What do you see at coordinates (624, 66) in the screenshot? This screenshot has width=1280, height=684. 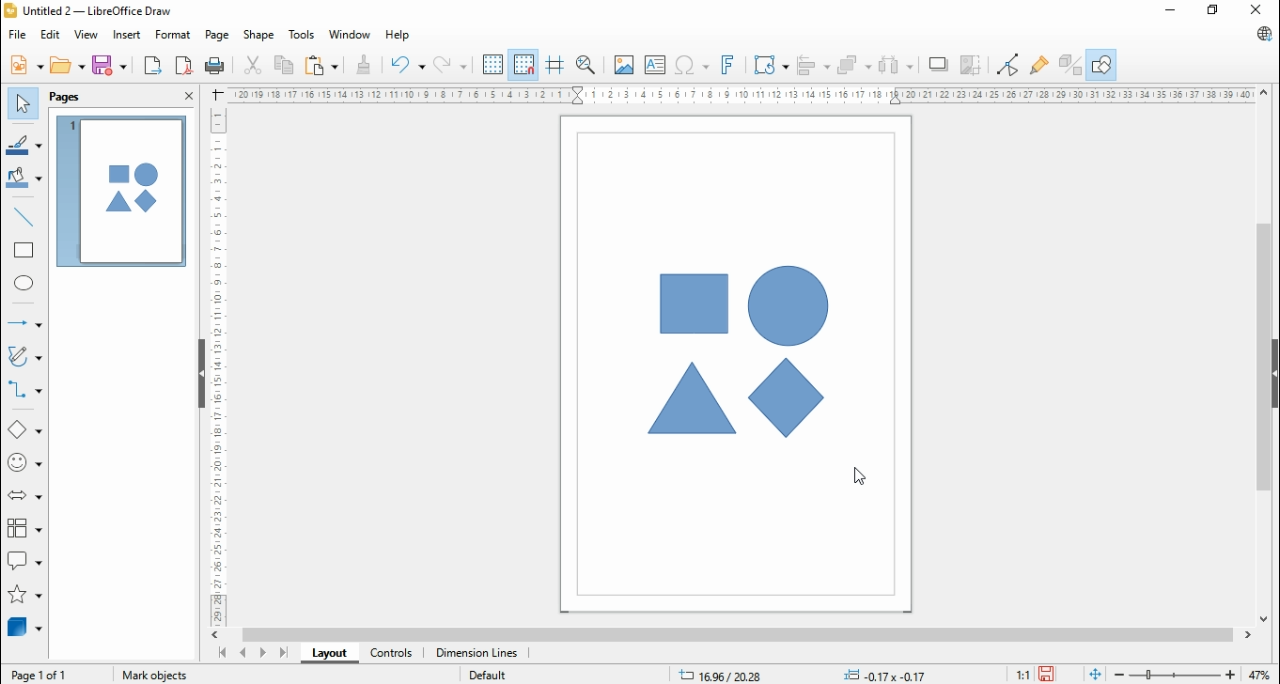 I see `insert image` at bounding box center [624, 66].